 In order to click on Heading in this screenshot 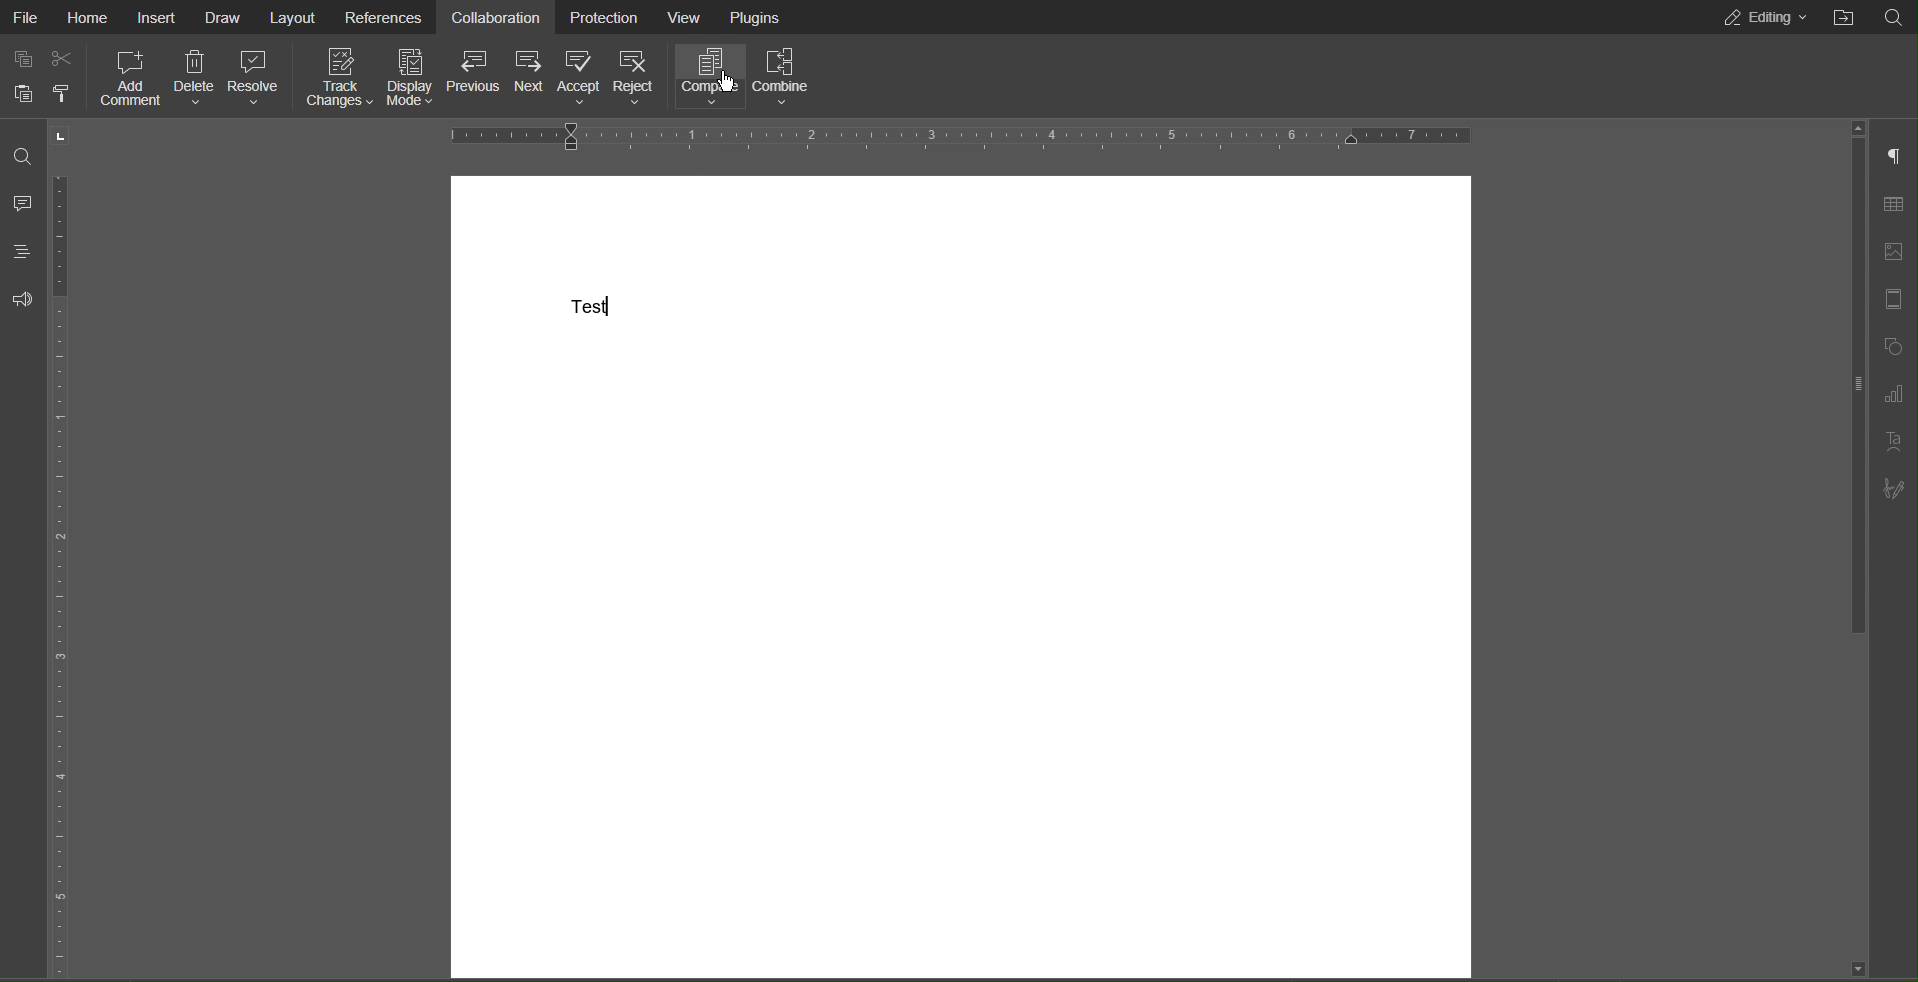, I will do `click(20, 252)`.